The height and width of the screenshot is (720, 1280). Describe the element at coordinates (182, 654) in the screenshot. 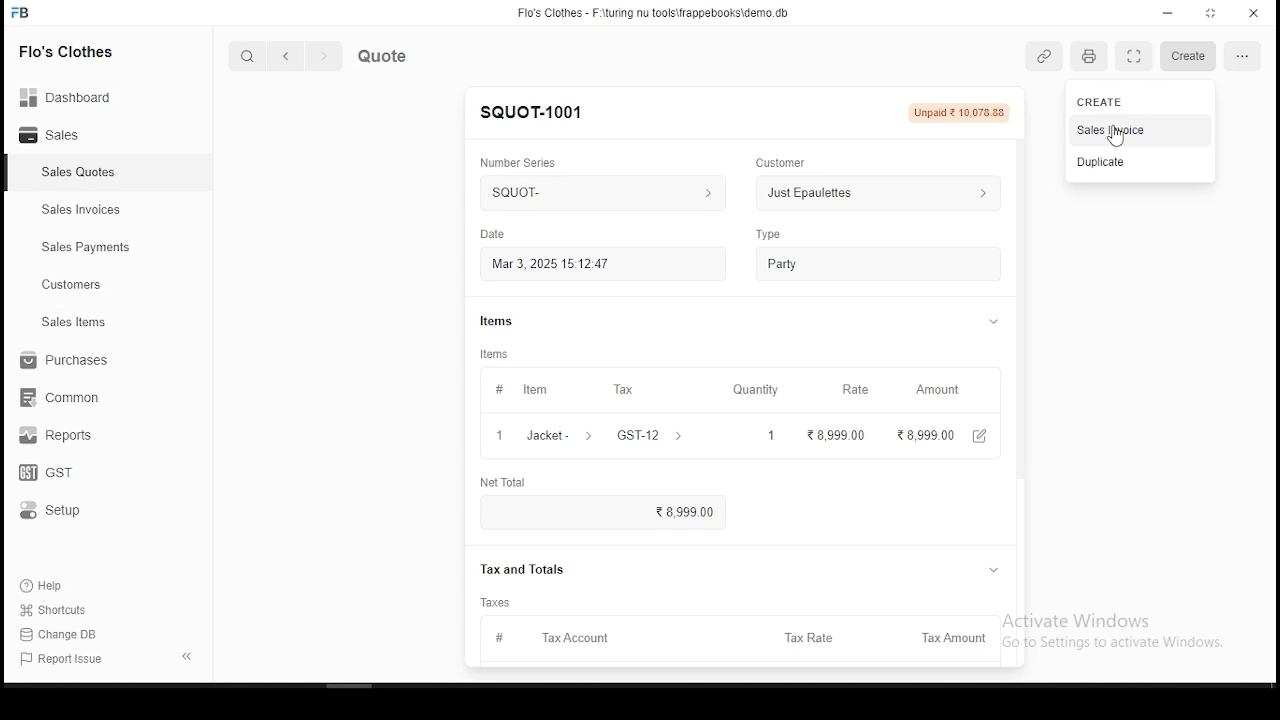

I see `expand` at that location.